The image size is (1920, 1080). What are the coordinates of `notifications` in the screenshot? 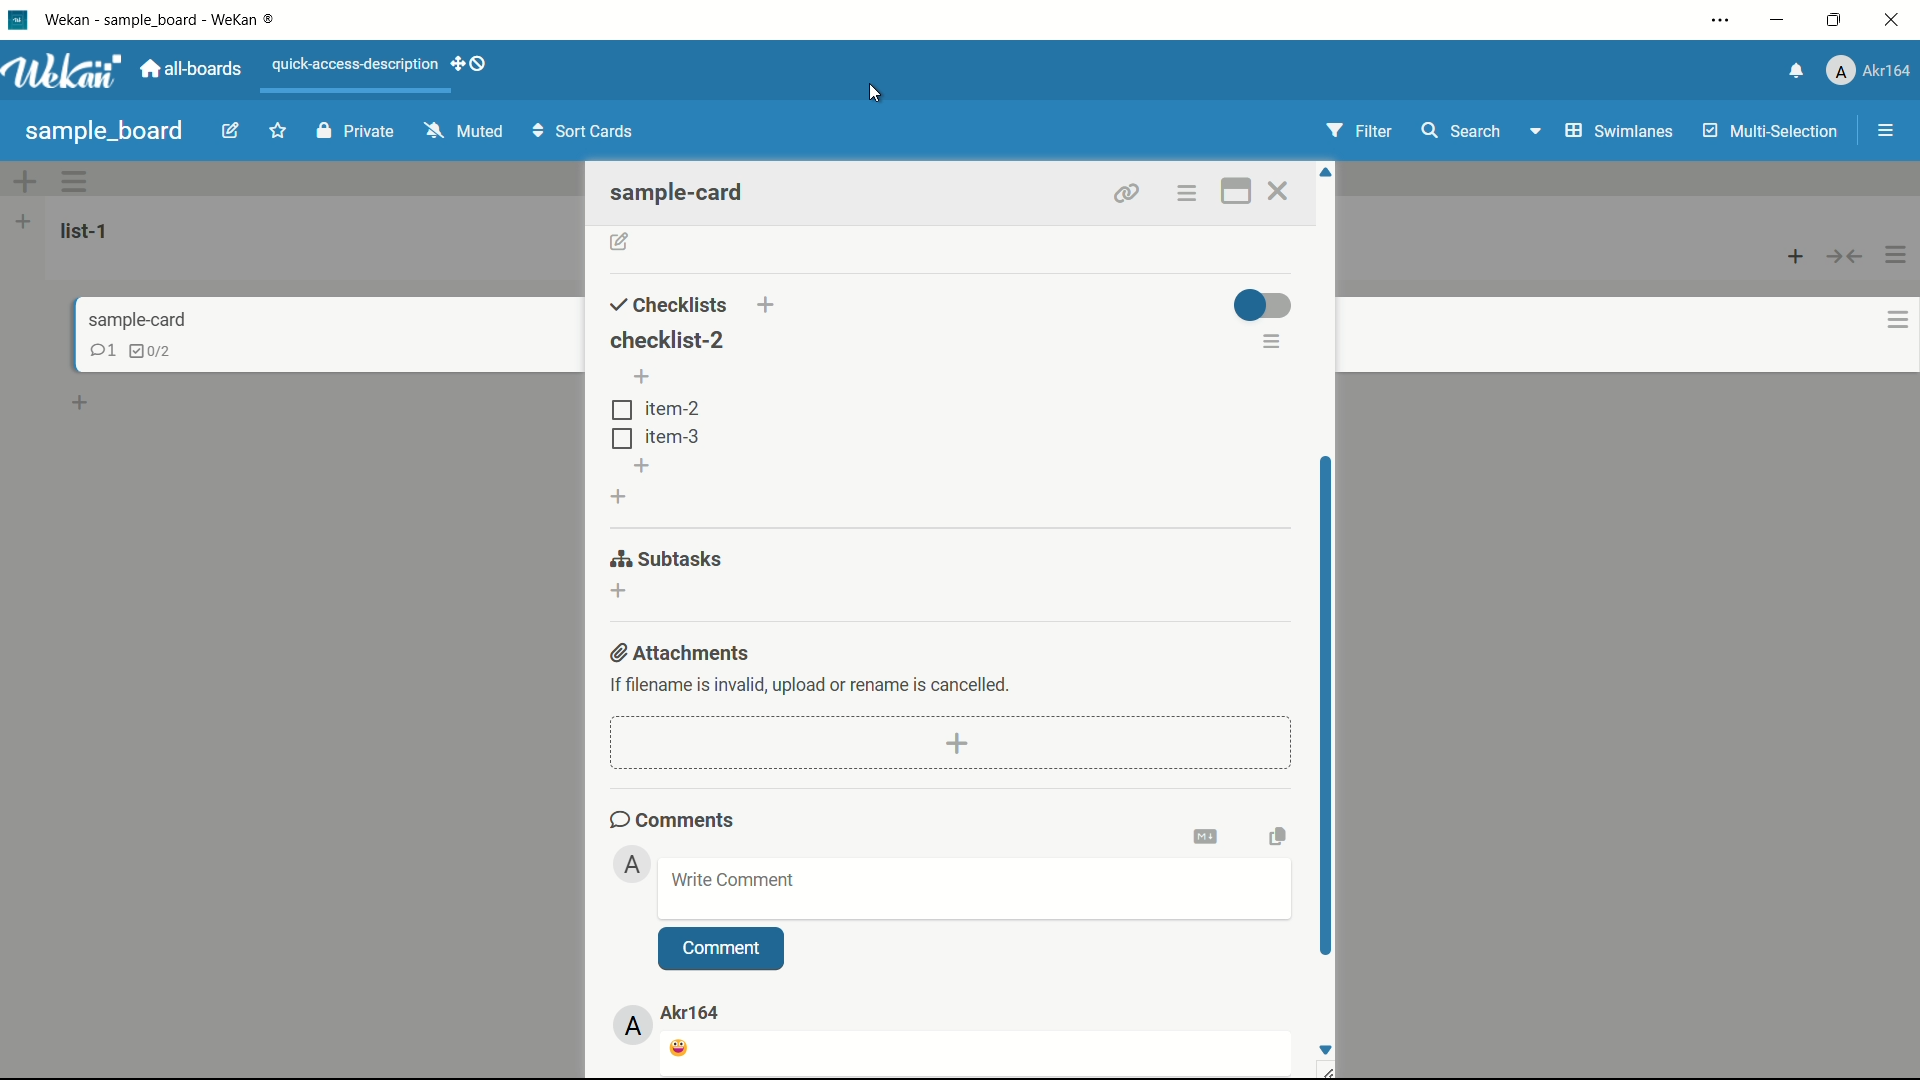 It's located at (1798, 69).